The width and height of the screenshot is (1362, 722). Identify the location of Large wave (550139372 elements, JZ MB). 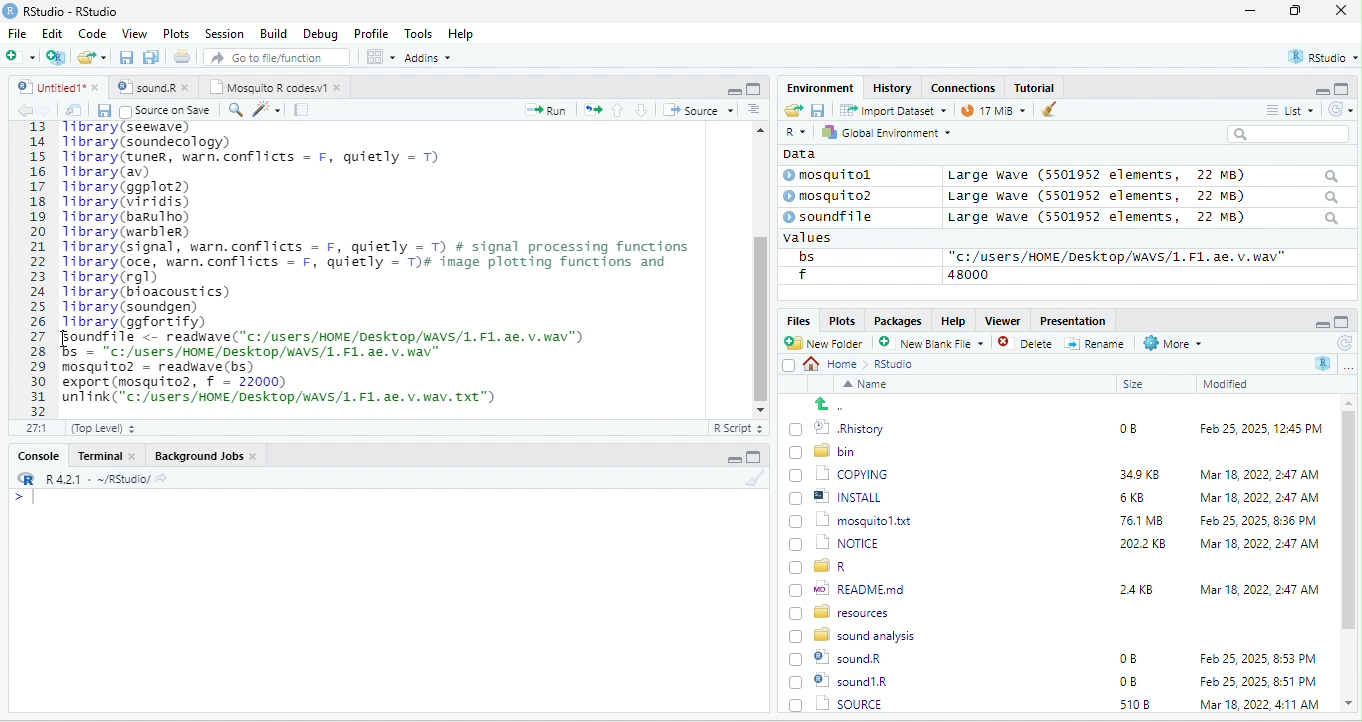
(1145, 196).